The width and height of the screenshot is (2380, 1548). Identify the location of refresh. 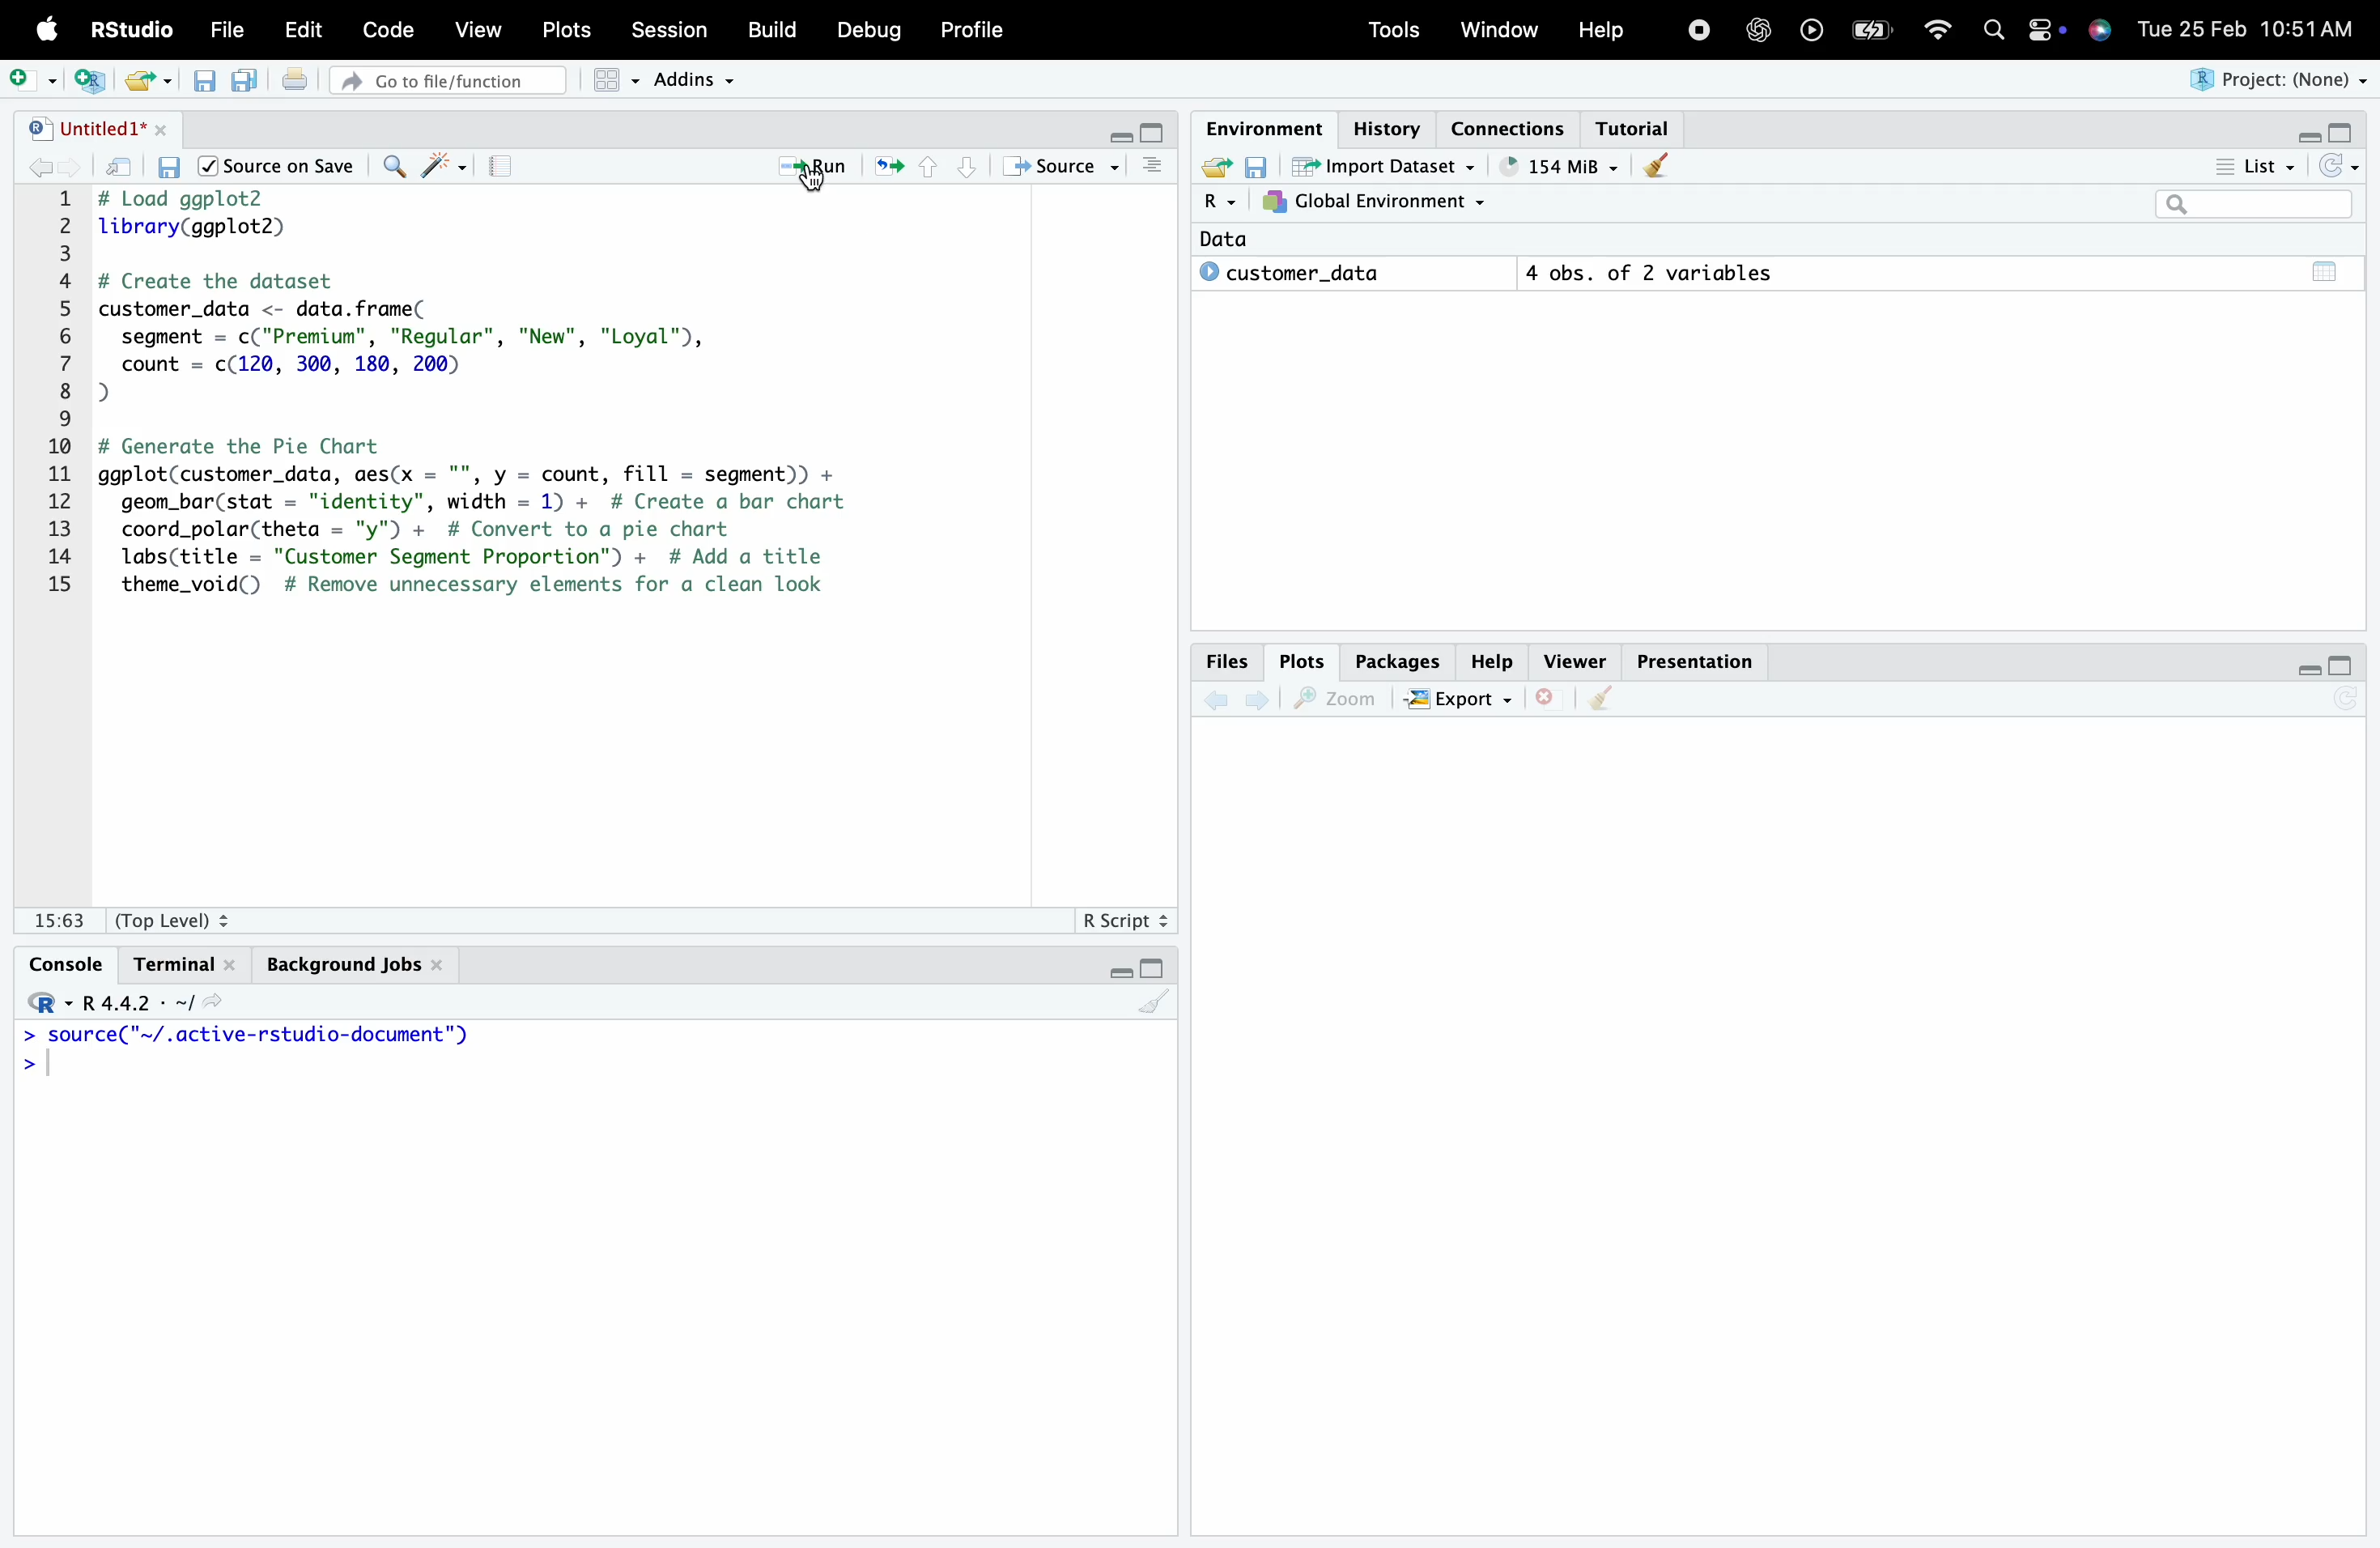
(887, 169).